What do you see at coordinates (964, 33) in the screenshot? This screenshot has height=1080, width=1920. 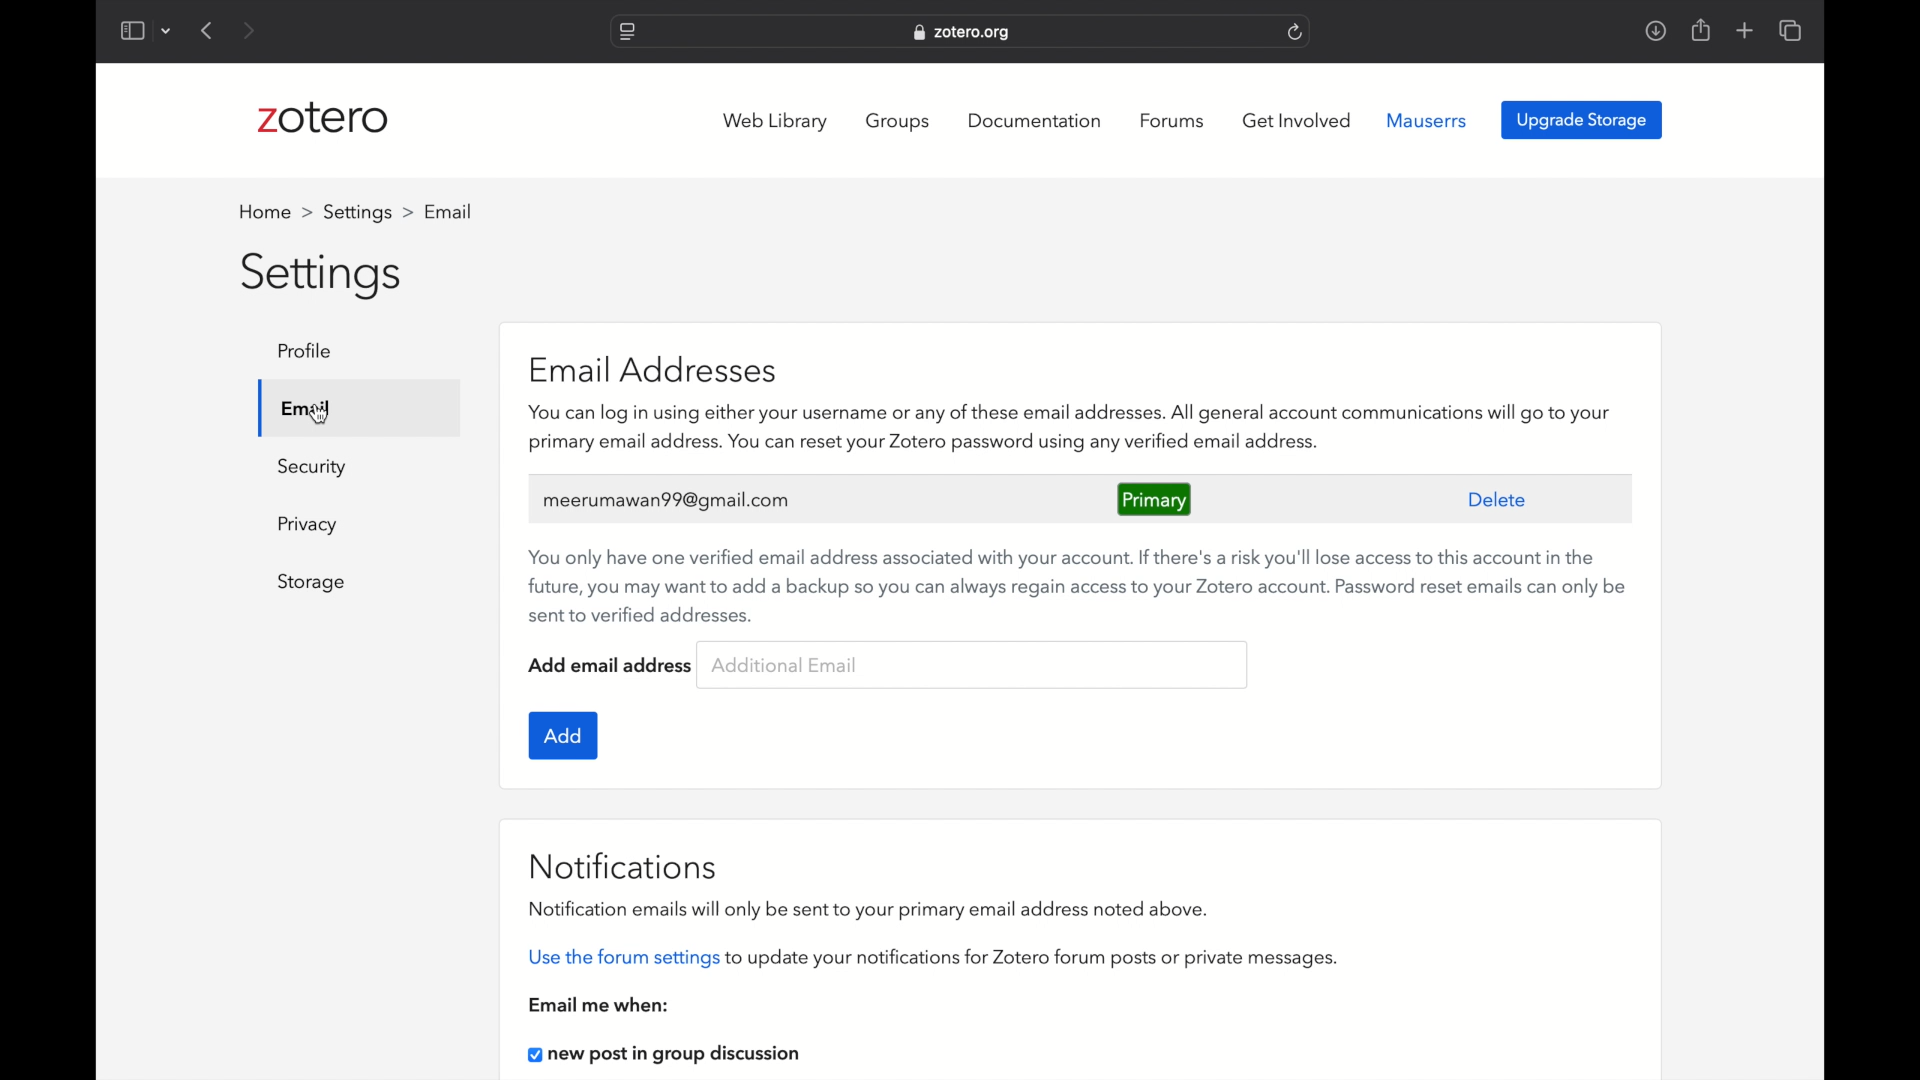 I see `website address` at bounding box center [964, 33].